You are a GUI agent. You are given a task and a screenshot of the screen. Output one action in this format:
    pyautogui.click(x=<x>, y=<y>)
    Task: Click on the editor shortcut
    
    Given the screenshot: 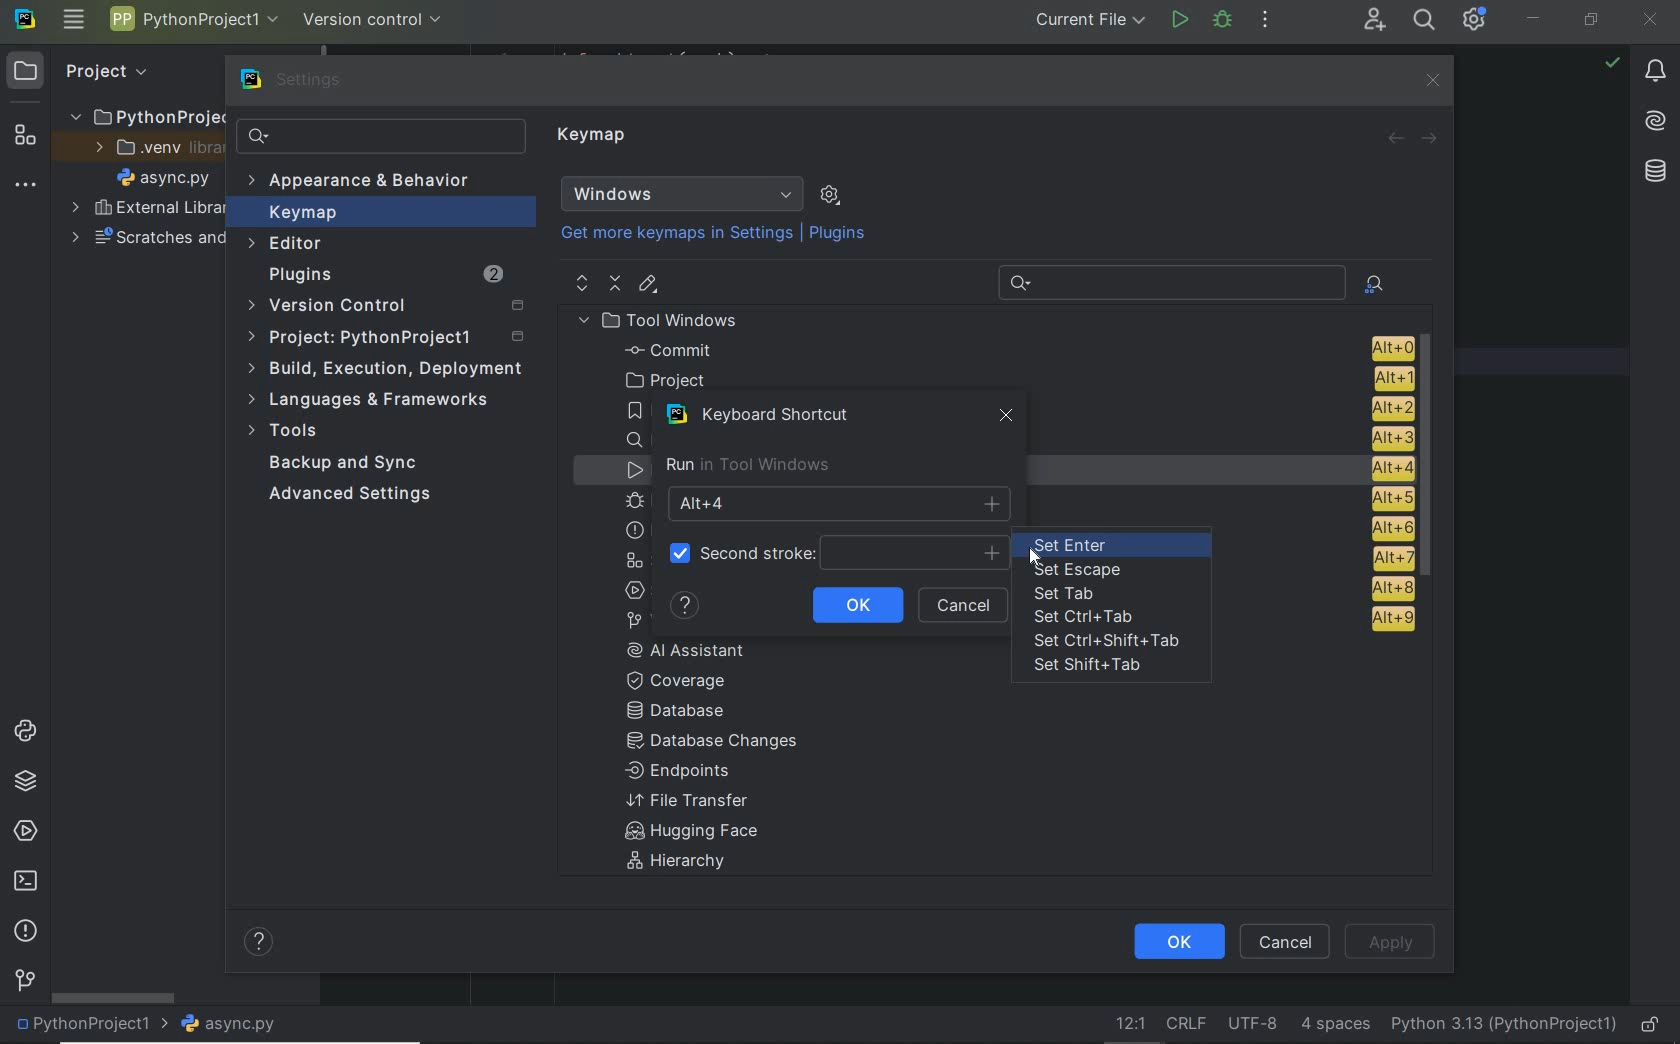 What is the action you would take?
    pyautogui.click(x=649, y=286)
    